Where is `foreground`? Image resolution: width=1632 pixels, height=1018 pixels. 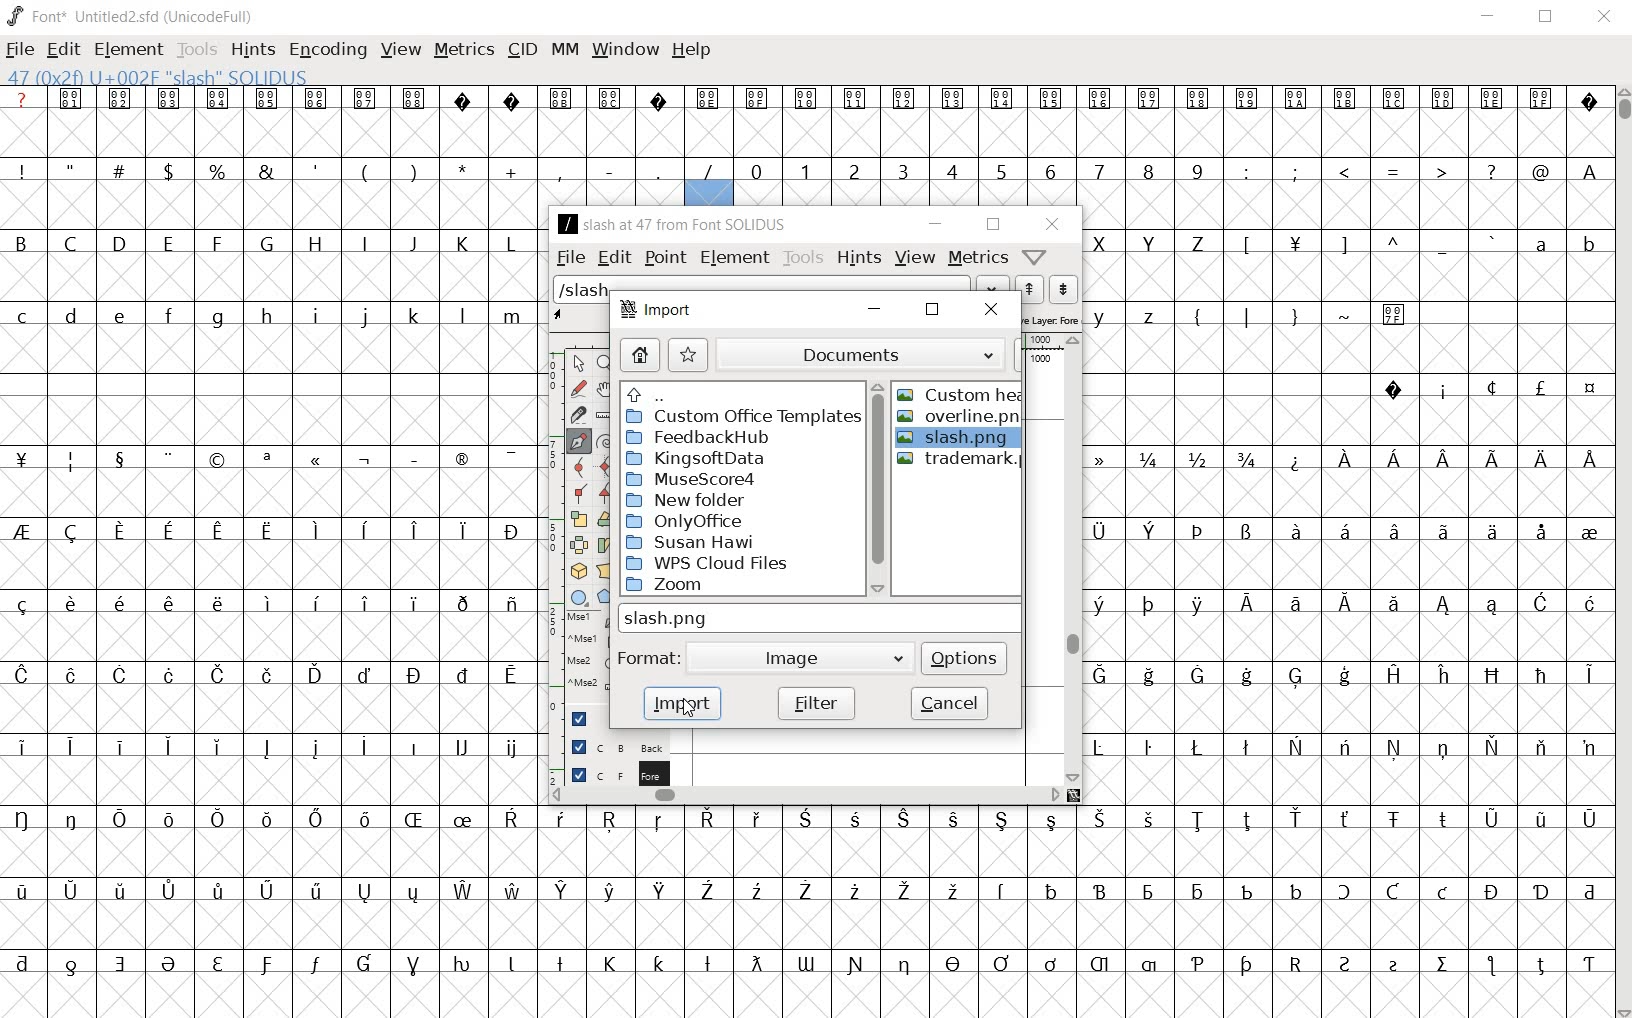
foreground is located at coordinates (610, 772).